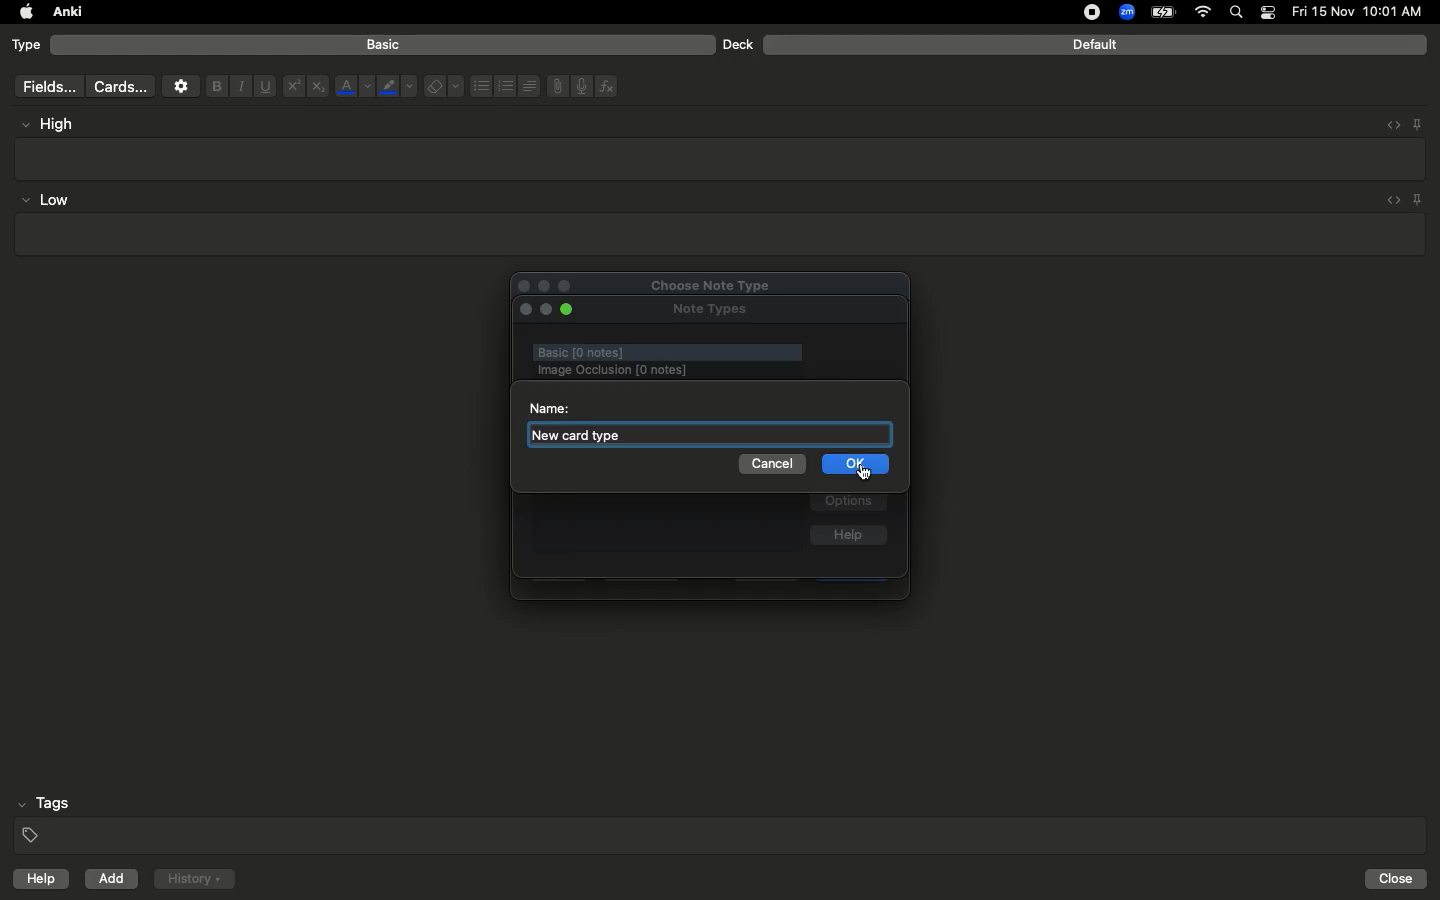 The height and width of the screenshot is (900, 1440). I want to click on Low, so click(46, 201).